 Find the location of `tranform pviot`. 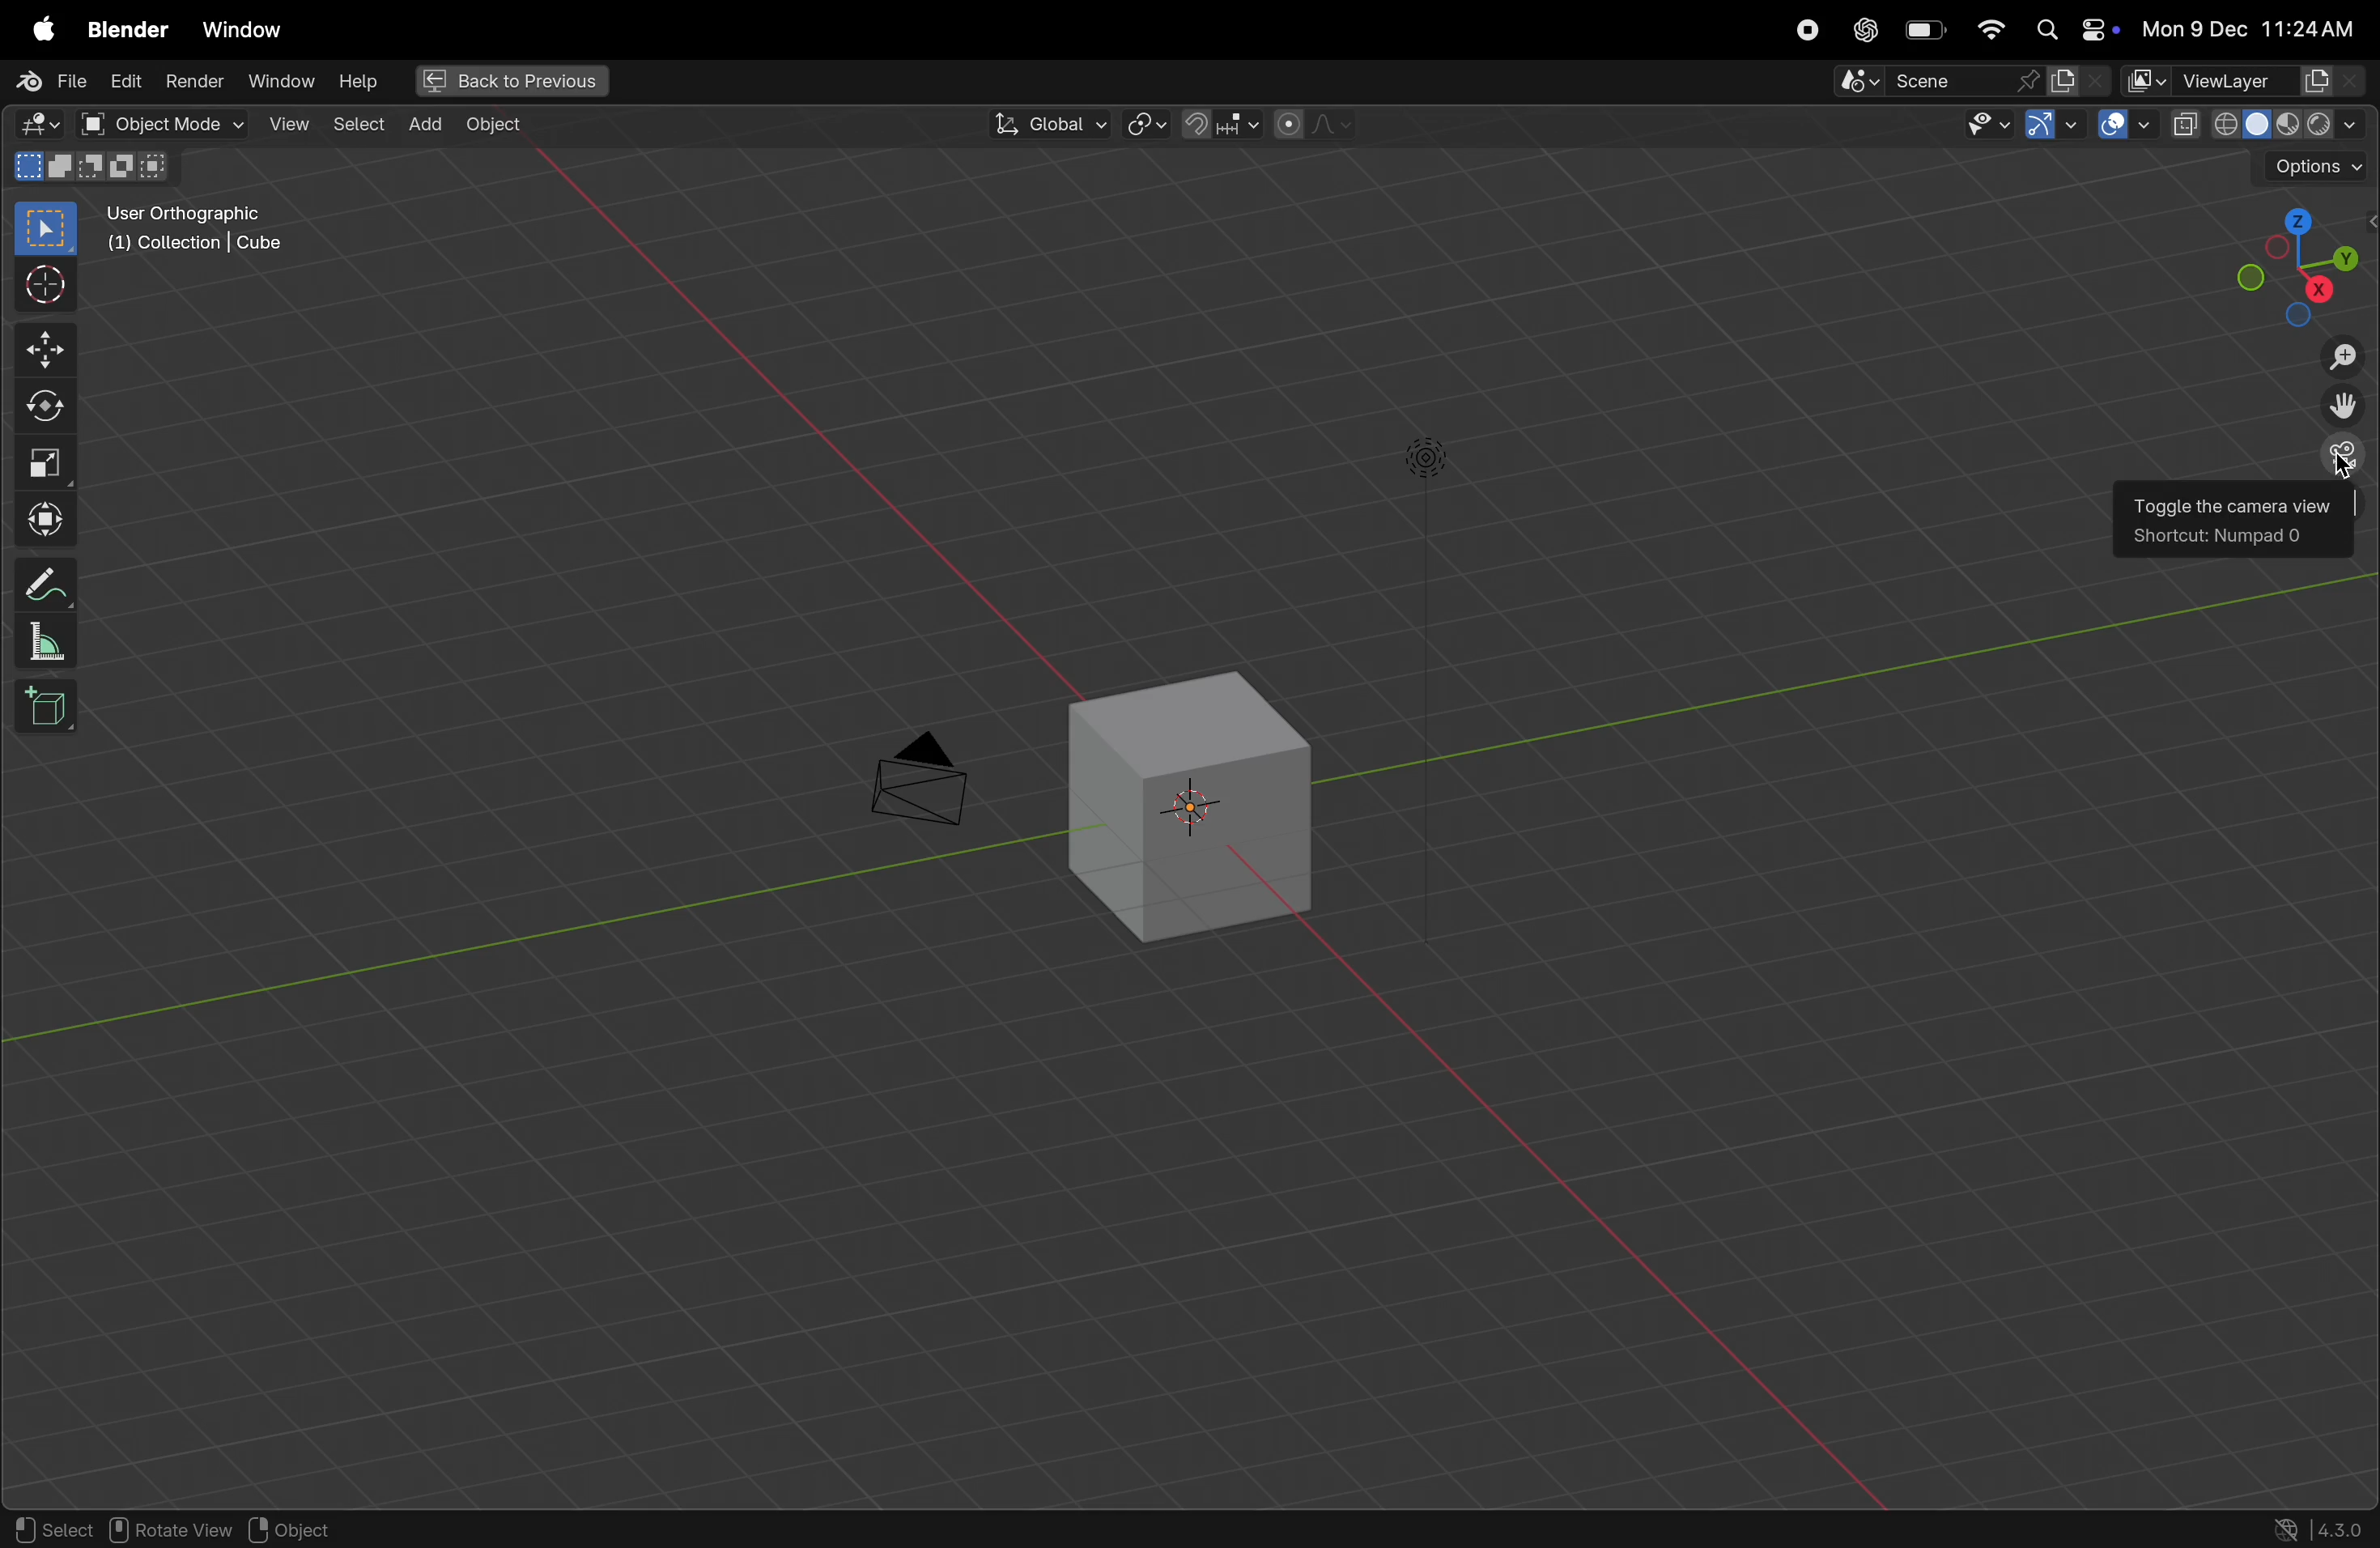

tranform pviot is located at coordinates (1150, 125).